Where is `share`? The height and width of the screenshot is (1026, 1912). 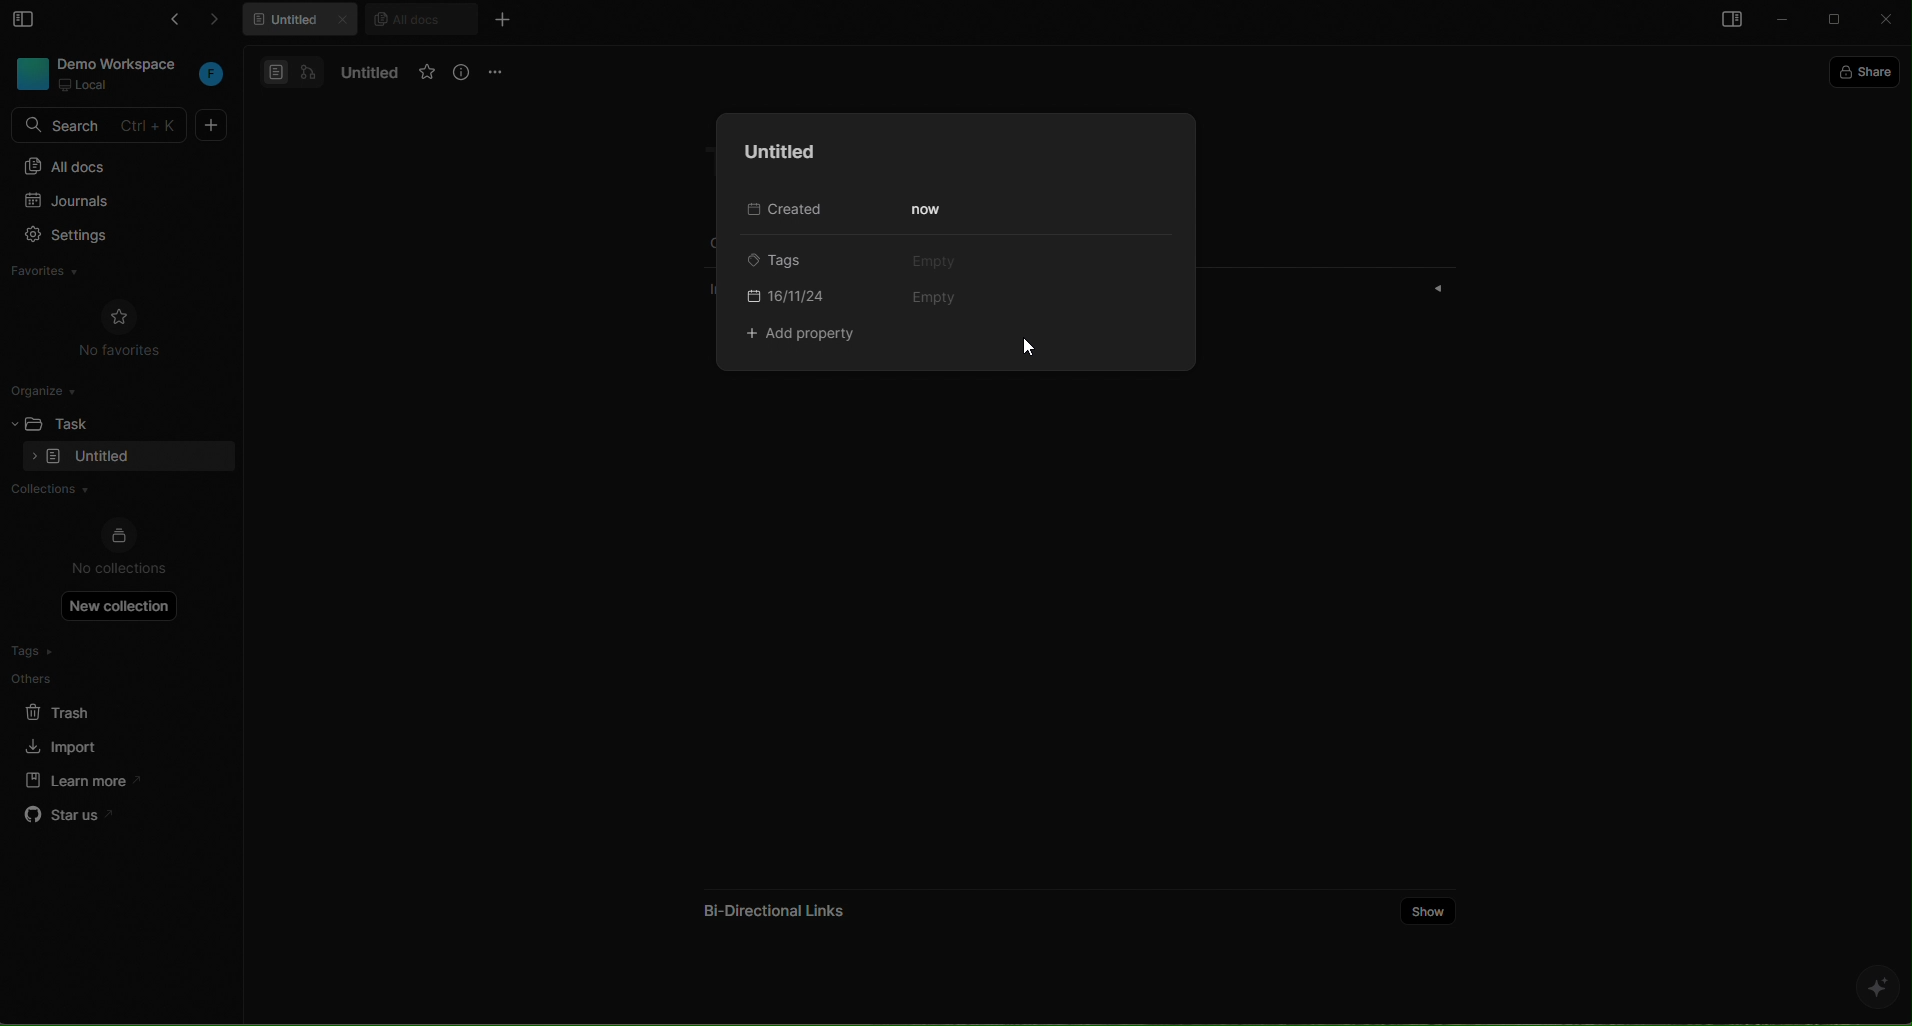
share is located at coordinates (1869, 70).